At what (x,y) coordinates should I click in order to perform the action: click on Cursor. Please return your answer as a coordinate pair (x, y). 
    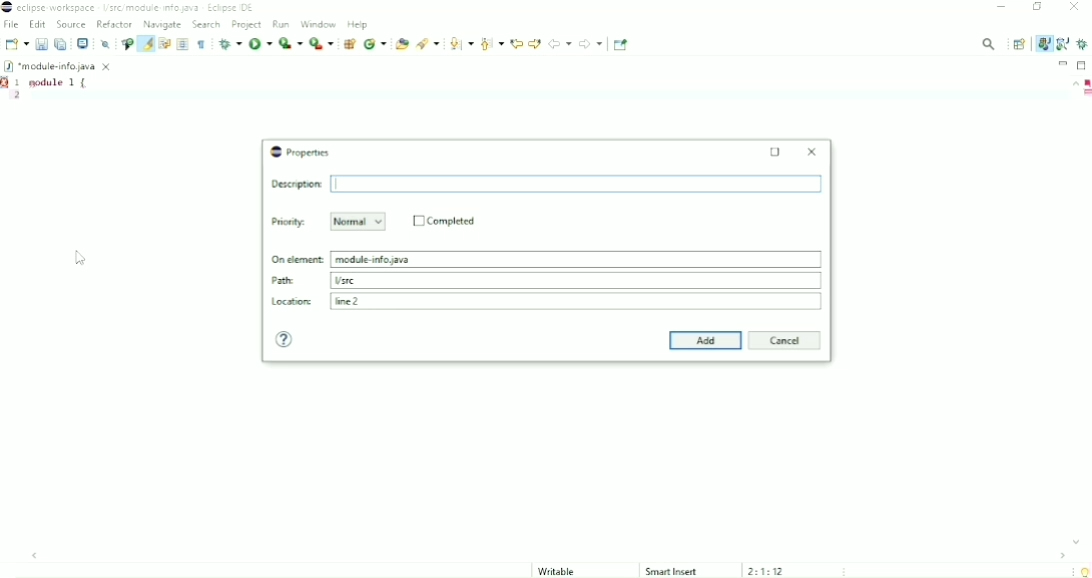
    Looking at the image, I should click on (80, 259).